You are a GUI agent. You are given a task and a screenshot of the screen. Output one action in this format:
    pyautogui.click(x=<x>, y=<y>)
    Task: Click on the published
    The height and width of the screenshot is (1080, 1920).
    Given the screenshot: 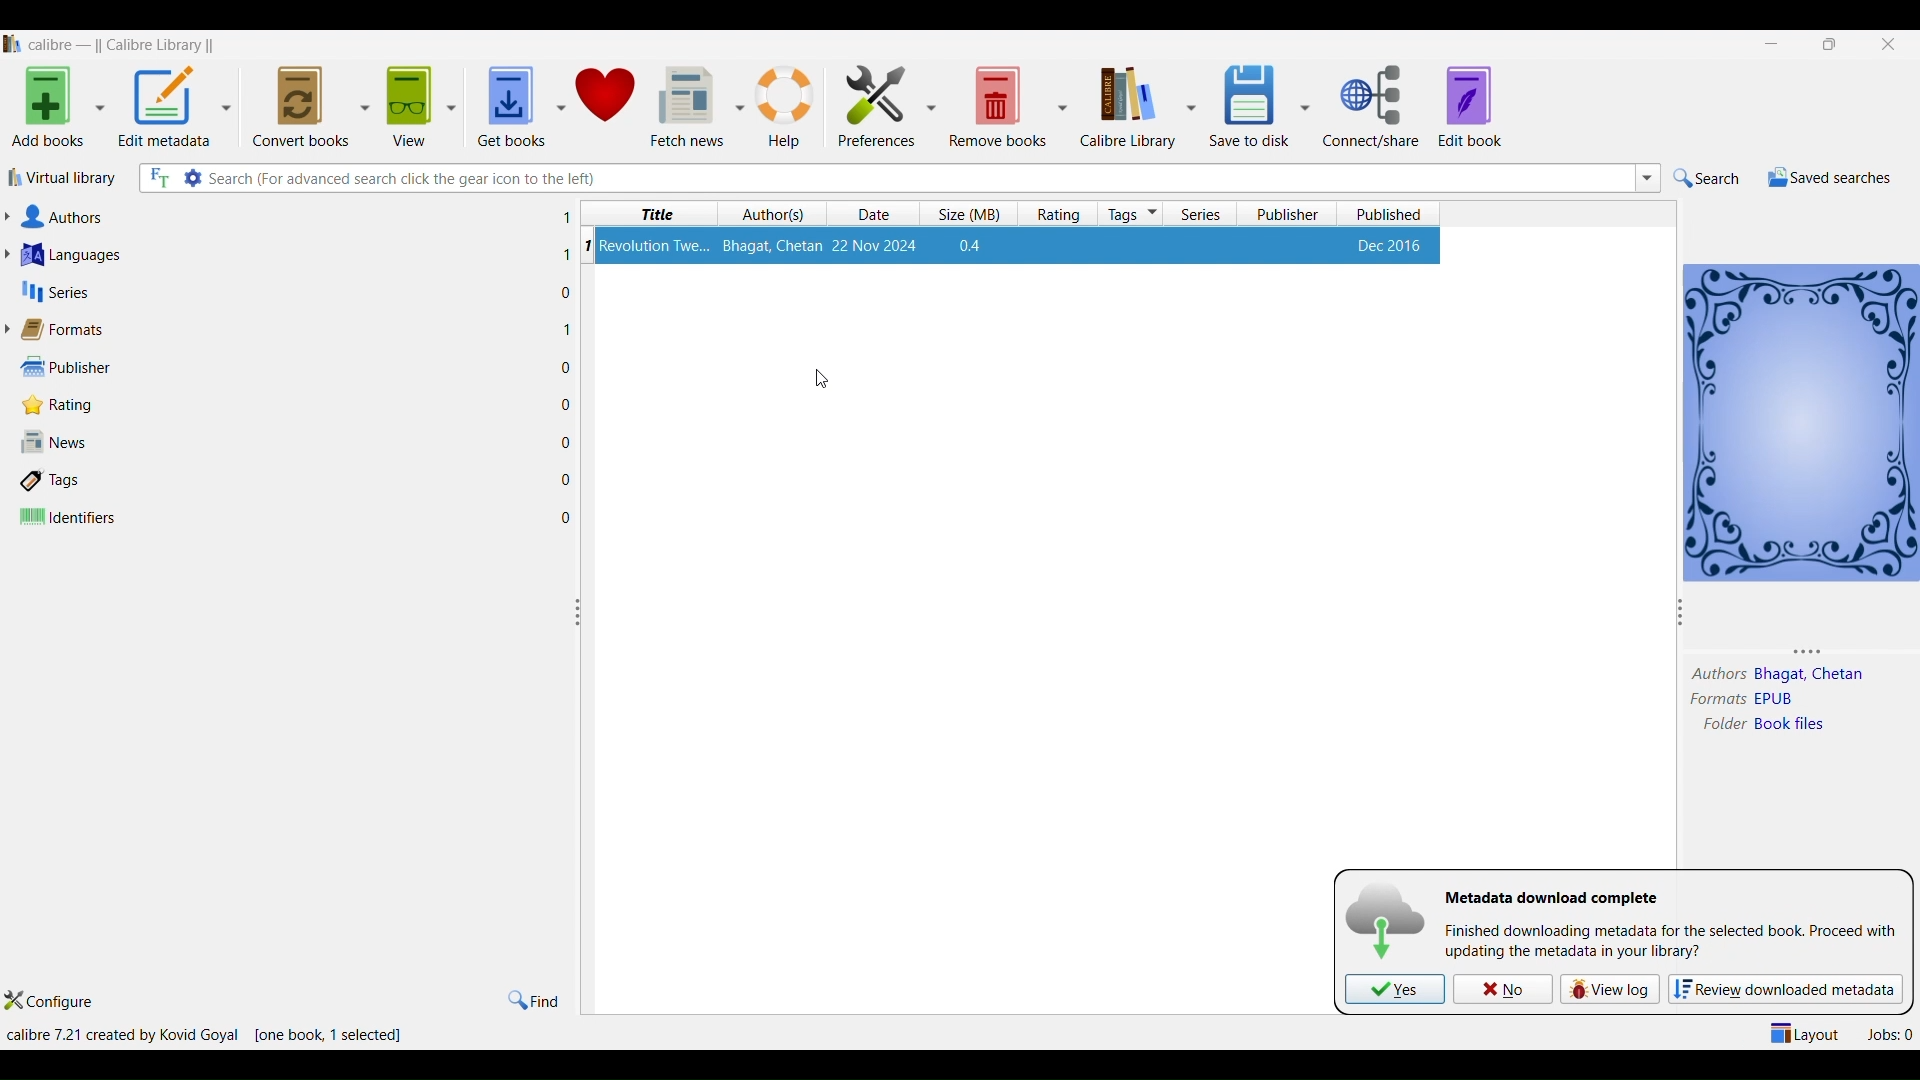 What is the action you would take?
    pyautogui.click(x=1391, y=214)
    